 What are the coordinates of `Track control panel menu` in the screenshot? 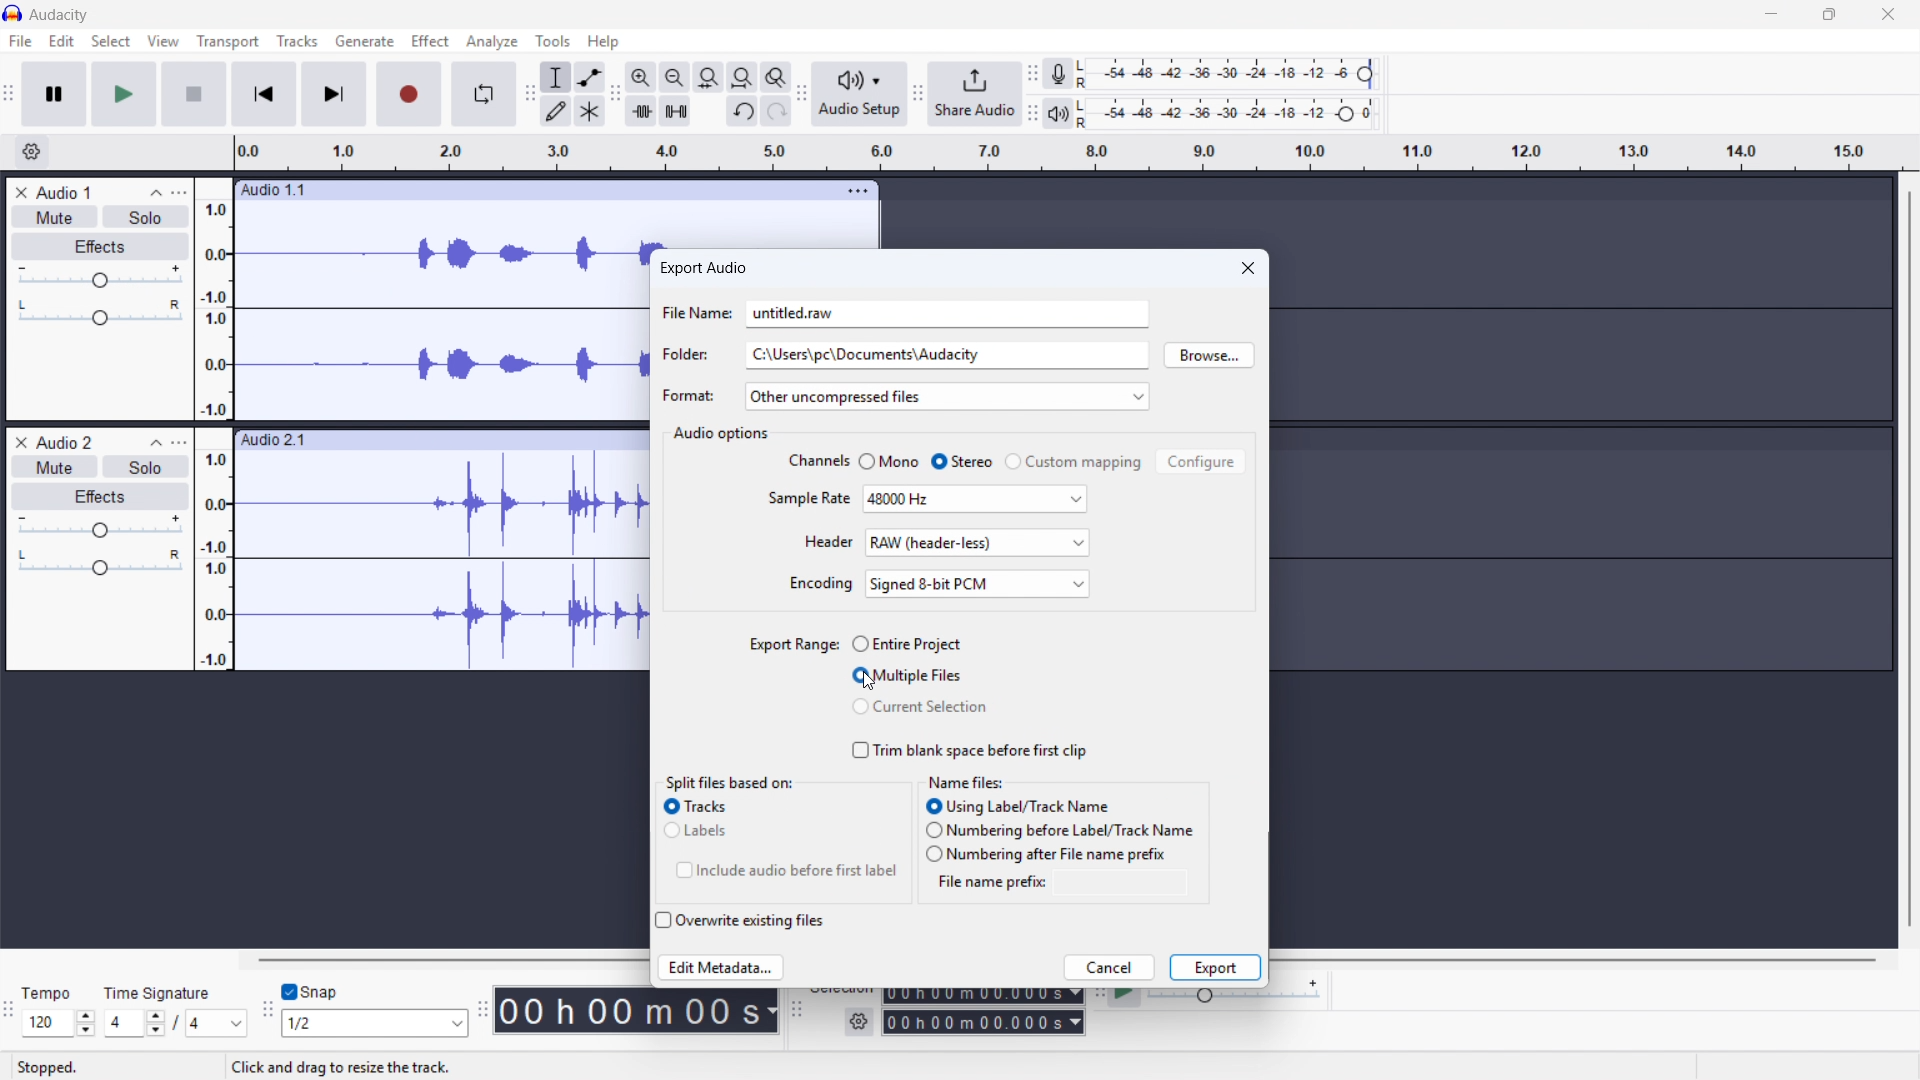 It's located at (179, 192).